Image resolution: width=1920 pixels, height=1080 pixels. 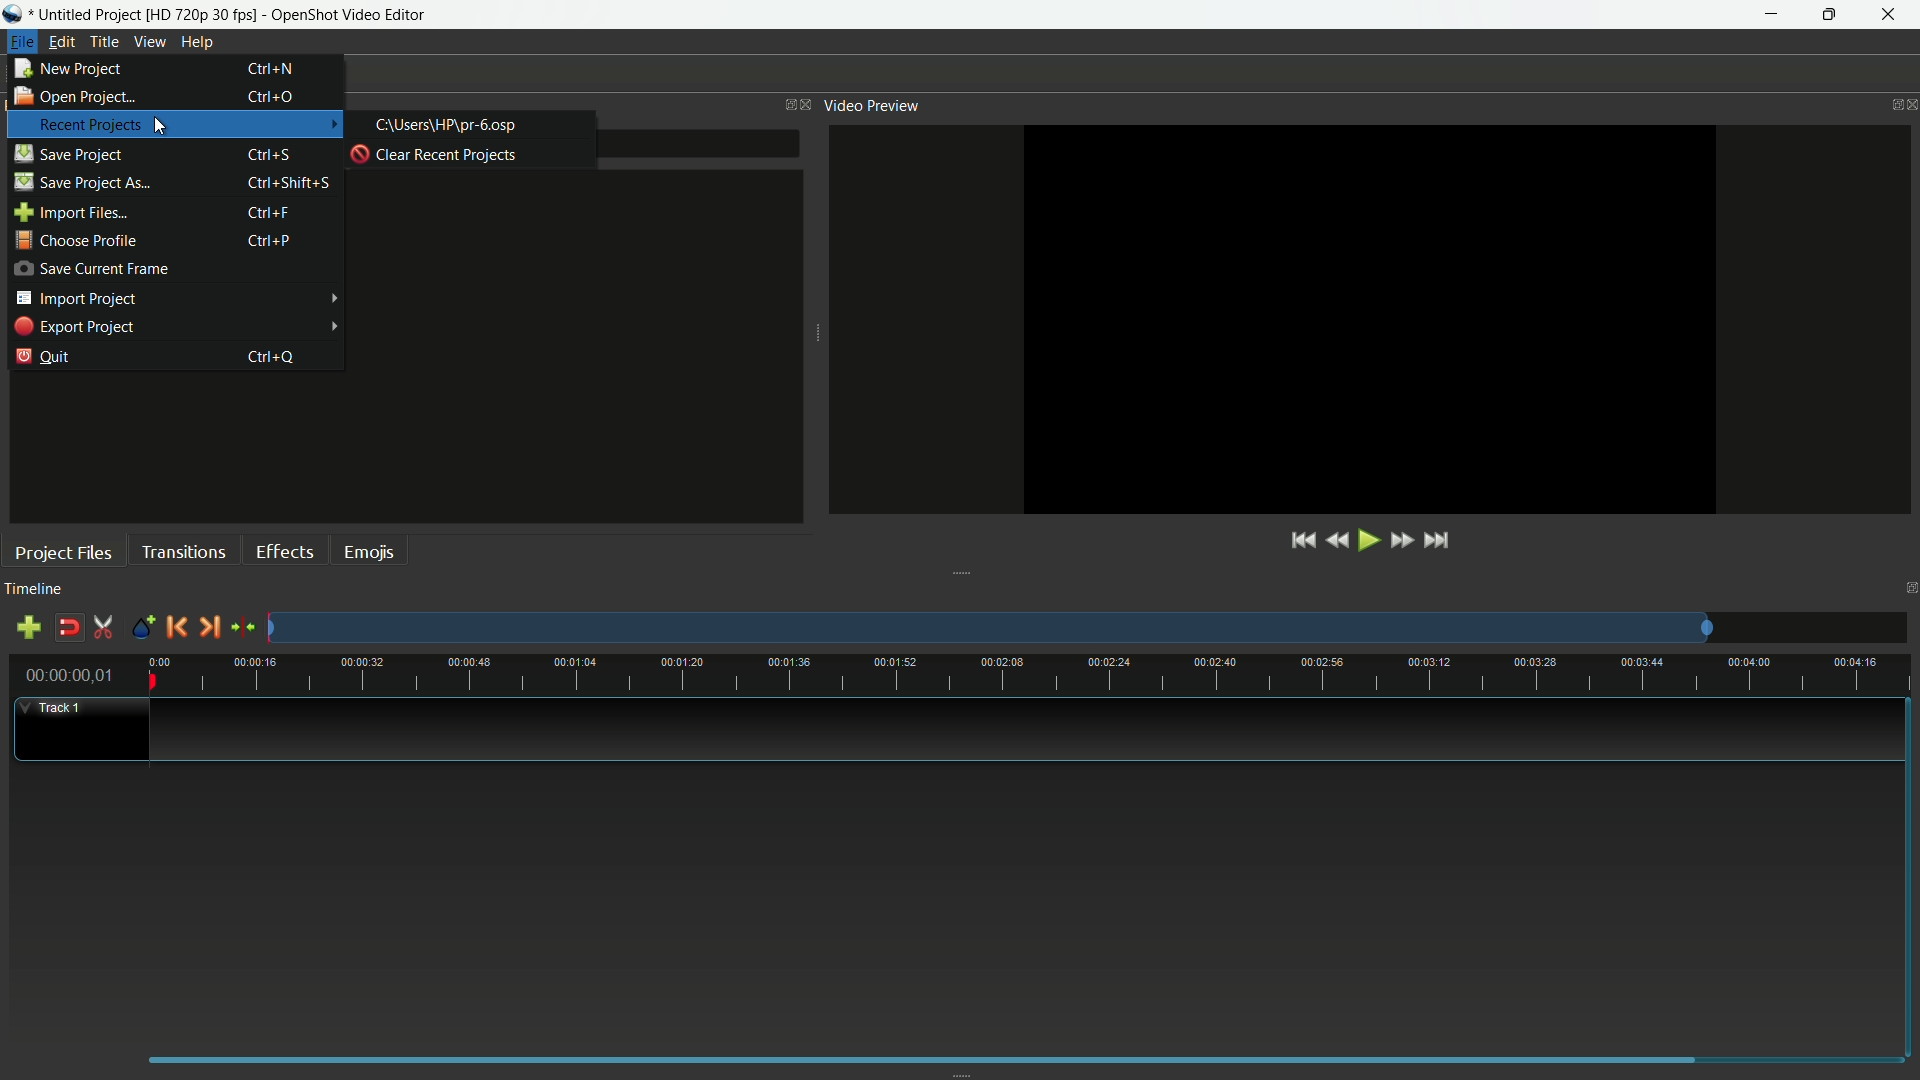 What do you see at coordinates (373, 550) in the screenshot?
I see `emojis` at bounding box center [373, 550].